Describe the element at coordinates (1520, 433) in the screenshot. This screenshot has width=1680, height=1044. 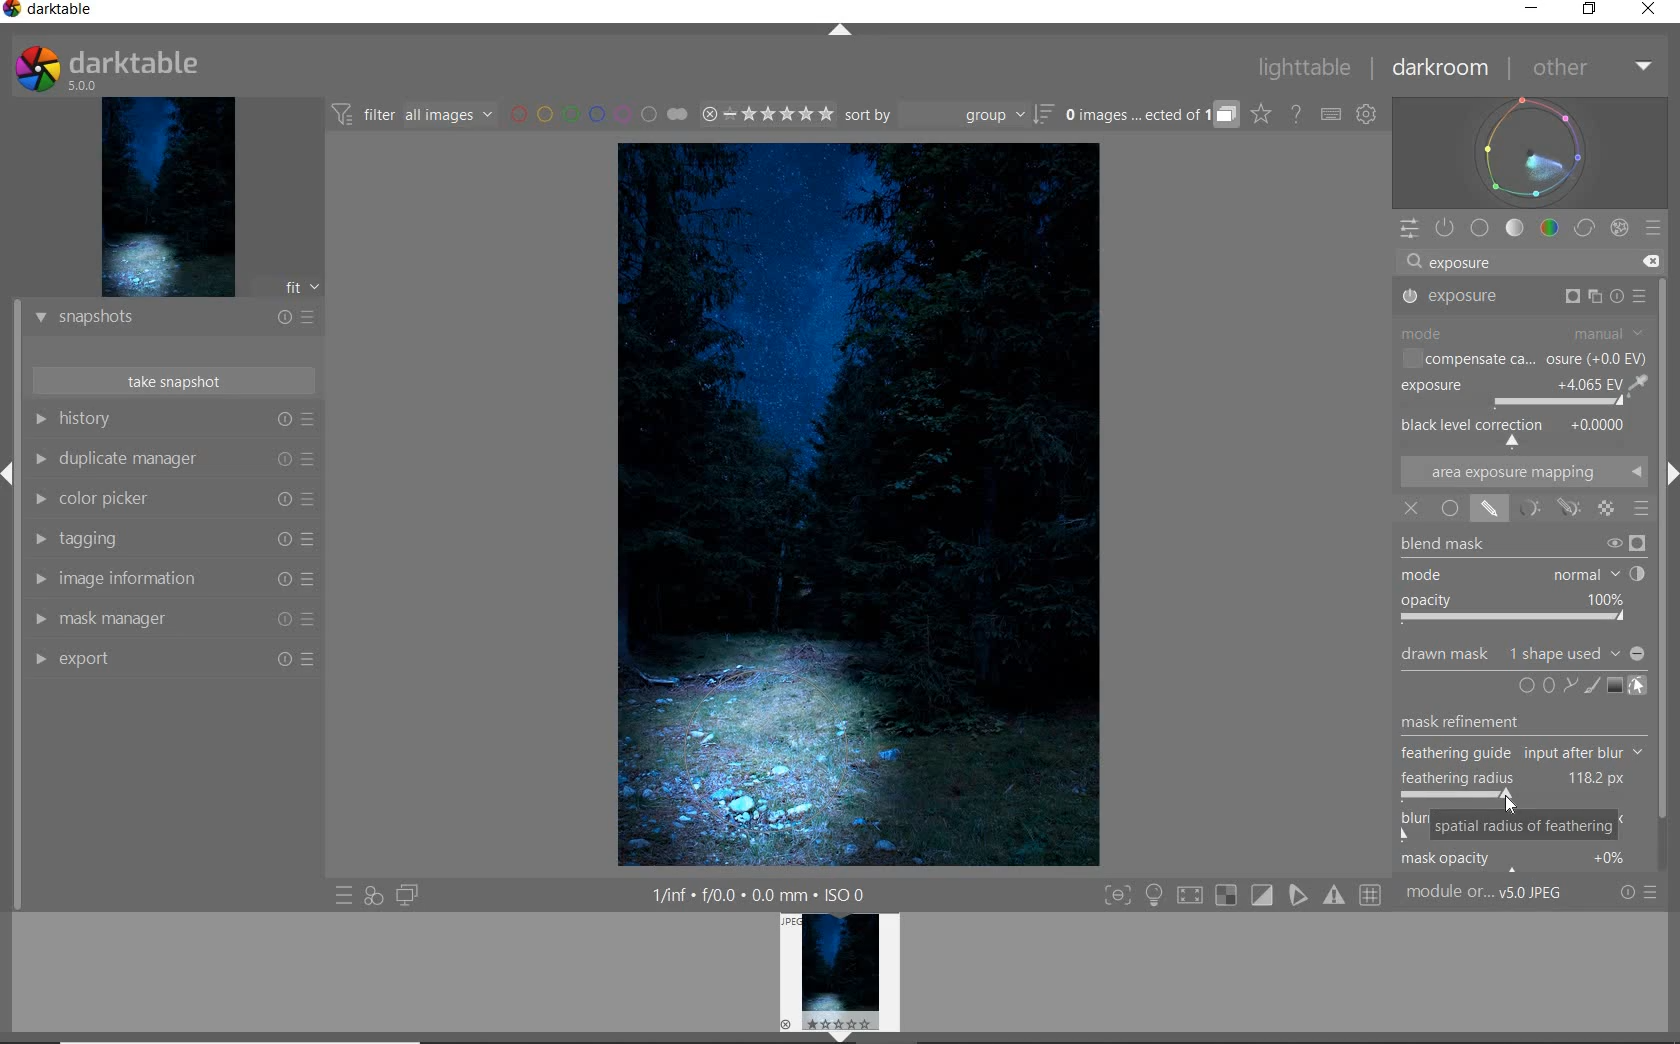
I see `BACK LEVEL CORRECTION` at that location.